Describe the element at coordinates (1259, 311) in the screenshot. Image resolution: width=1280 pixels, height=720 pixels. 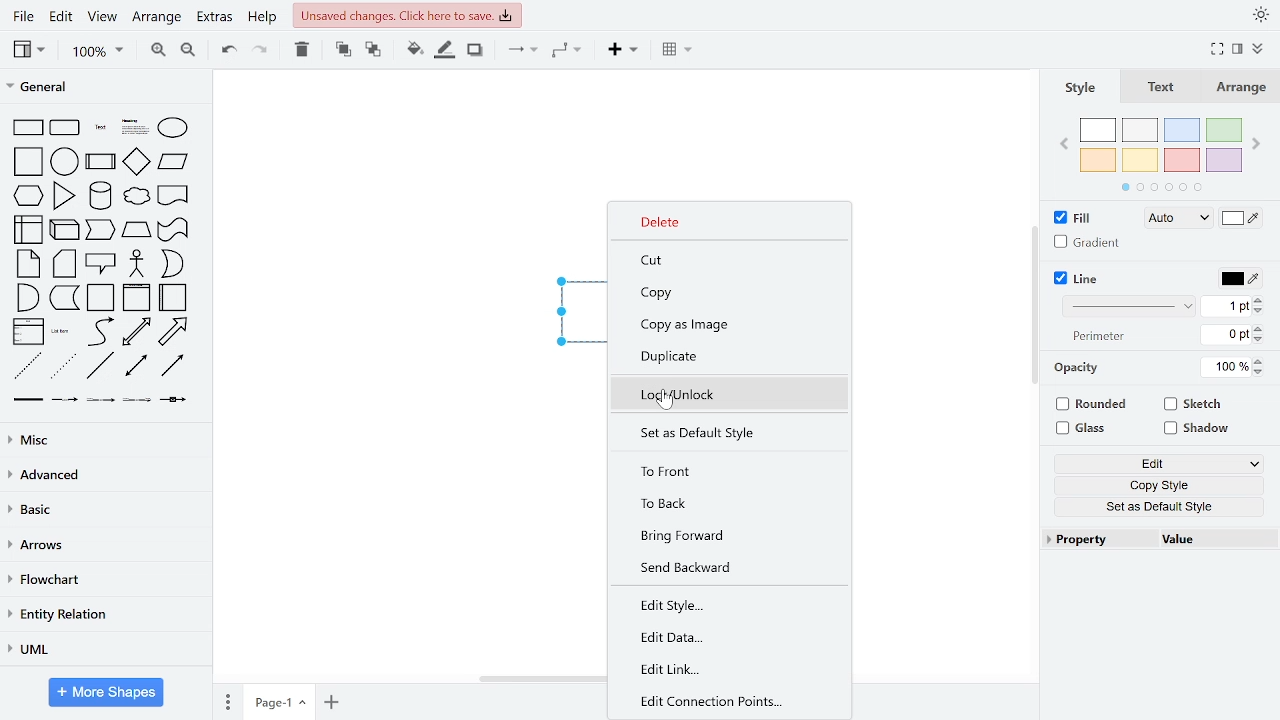
I see `decrease line width` at that location.